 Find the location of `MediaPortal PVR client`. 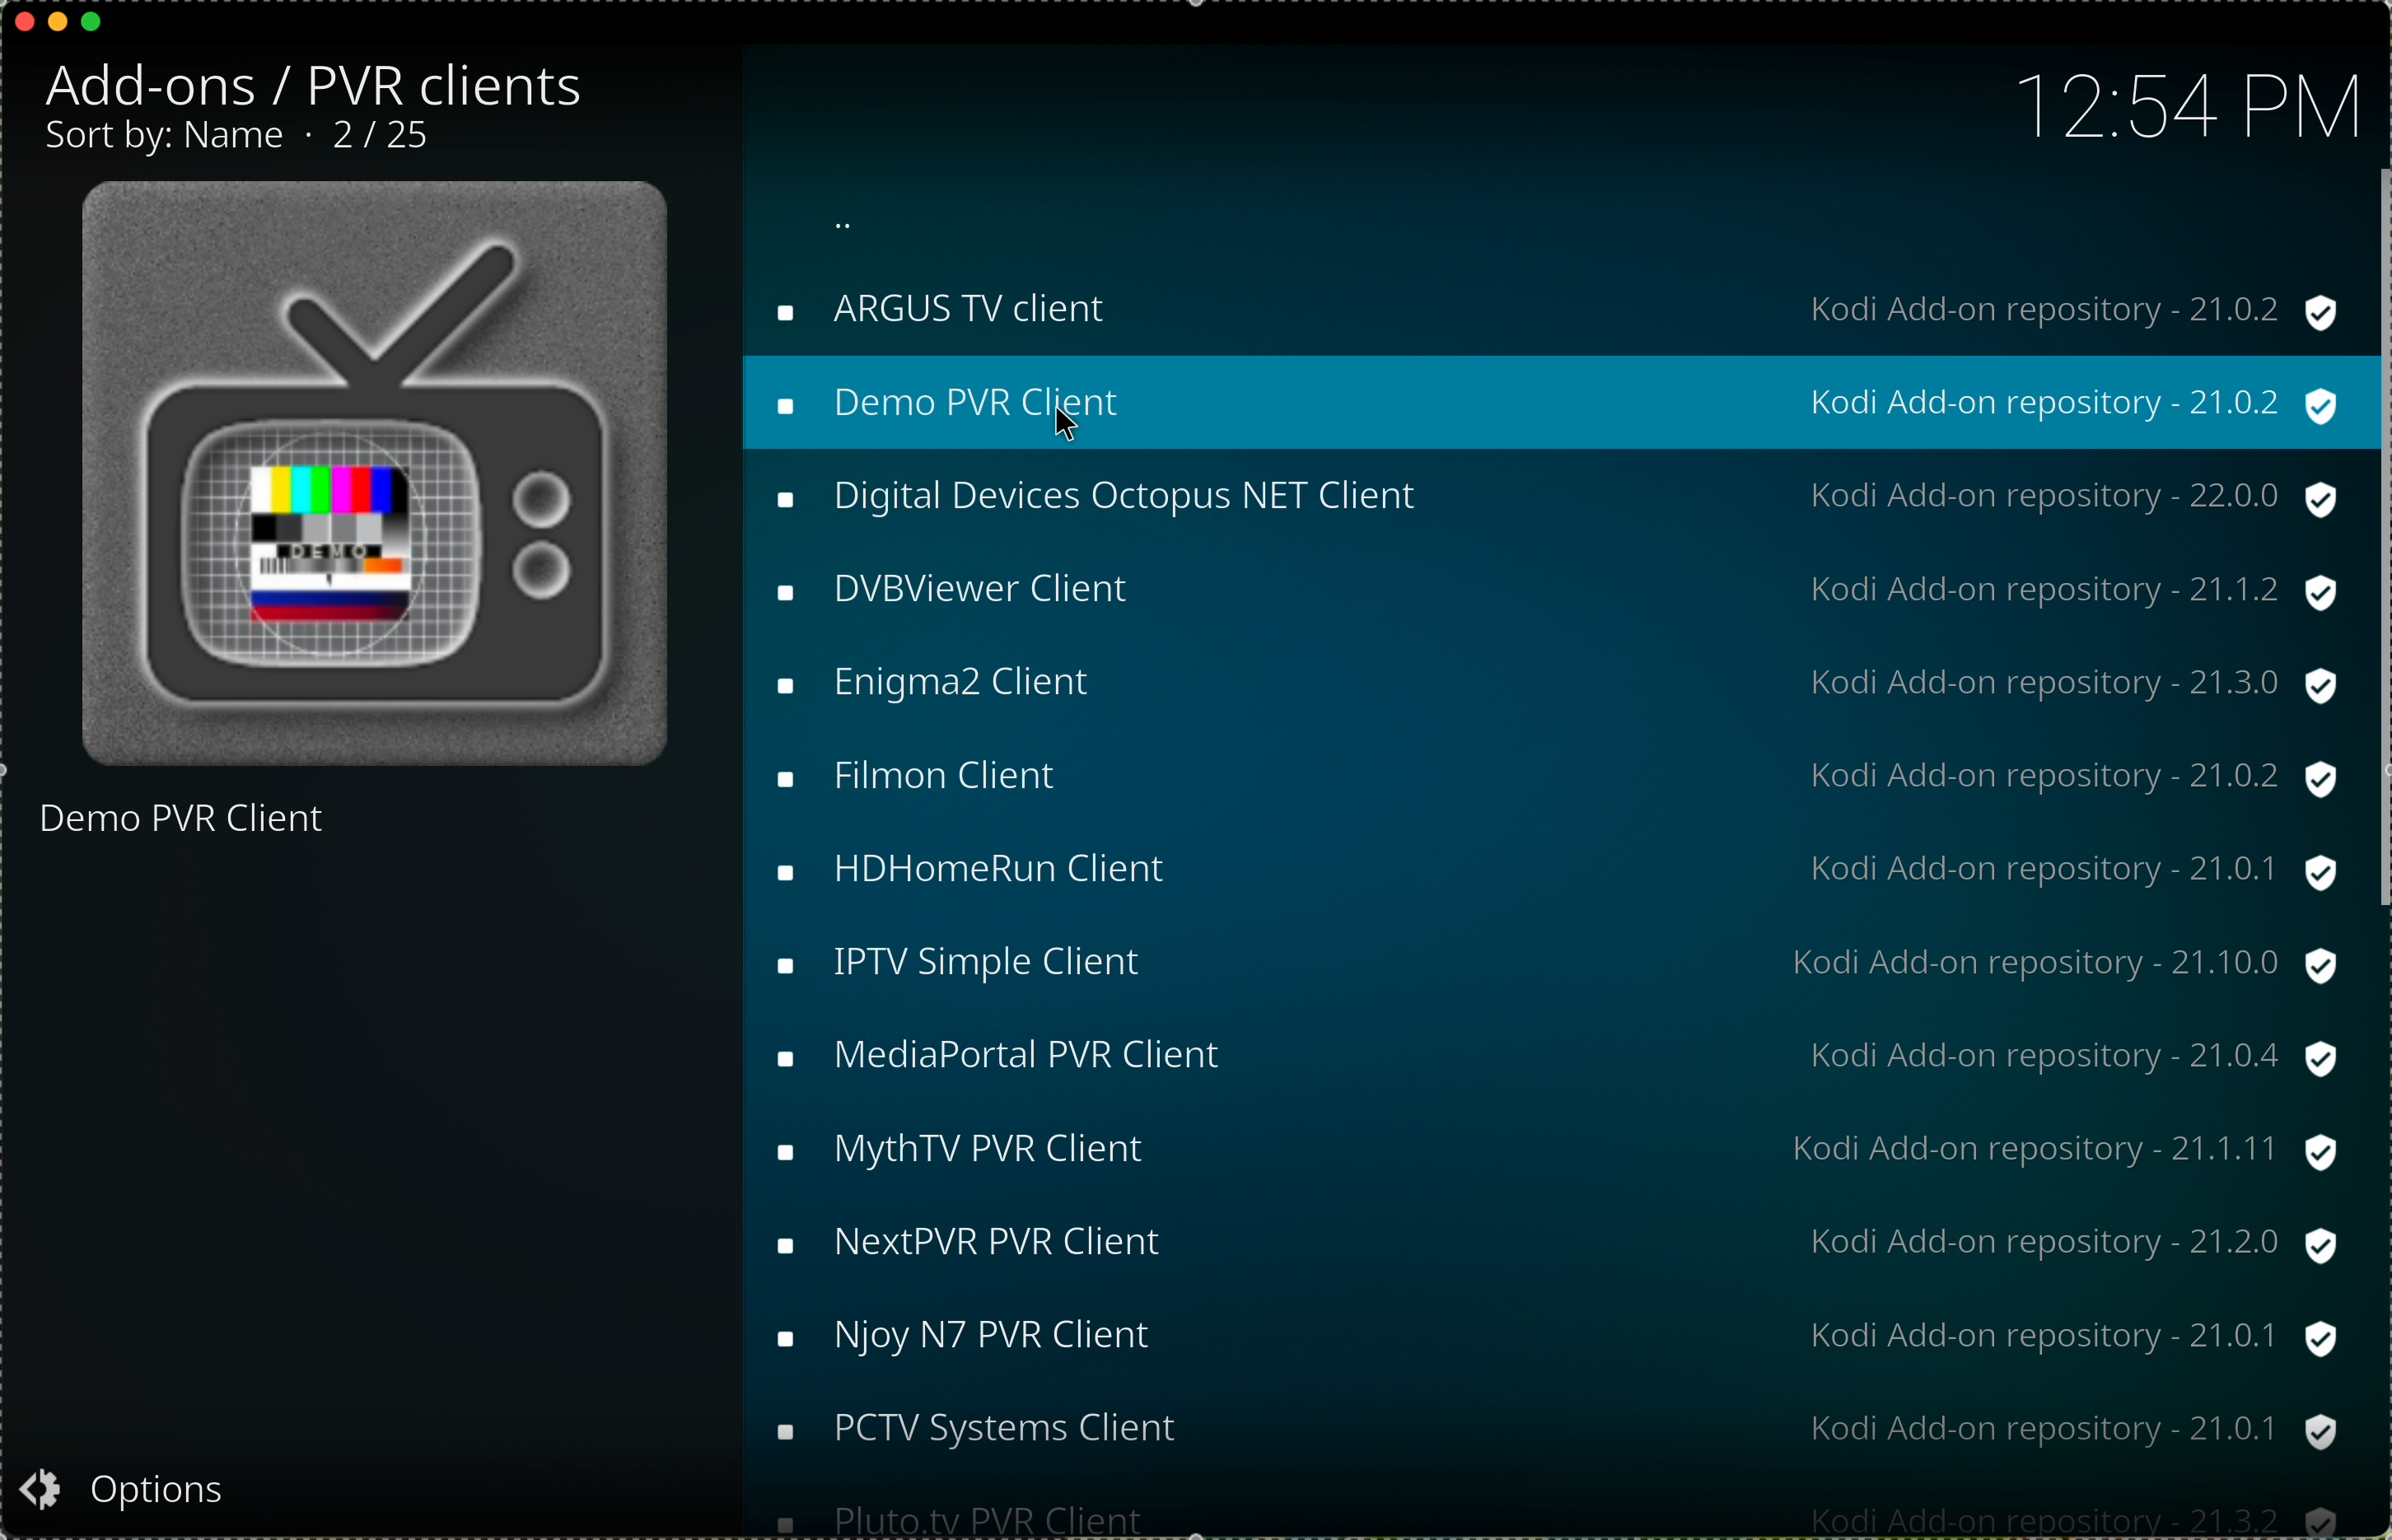

MediaPortal PVR client is located at coordinates (1034, 1056).